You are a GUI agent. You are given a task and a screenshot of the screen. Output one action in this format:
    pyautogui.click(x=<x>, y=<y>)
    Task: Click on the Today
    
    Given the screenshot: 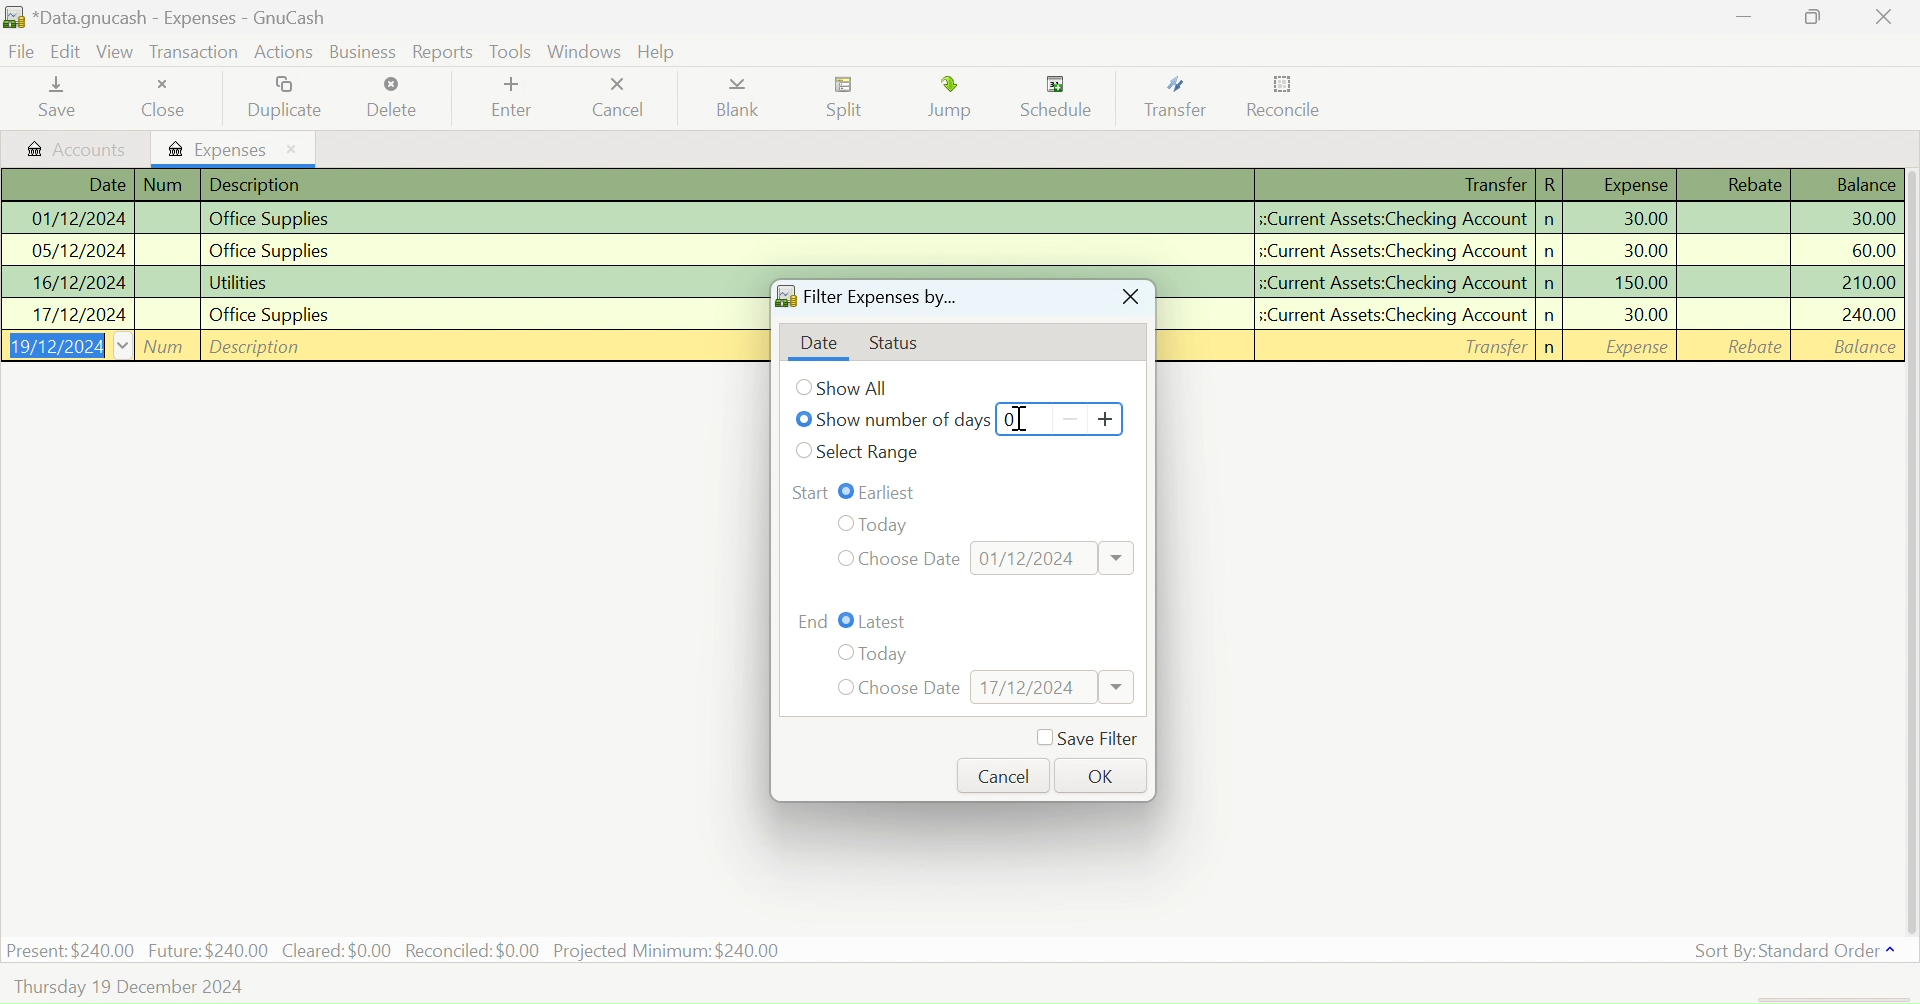 What is the action you would take?
    pyautogui.click(x=902, y=521)
    